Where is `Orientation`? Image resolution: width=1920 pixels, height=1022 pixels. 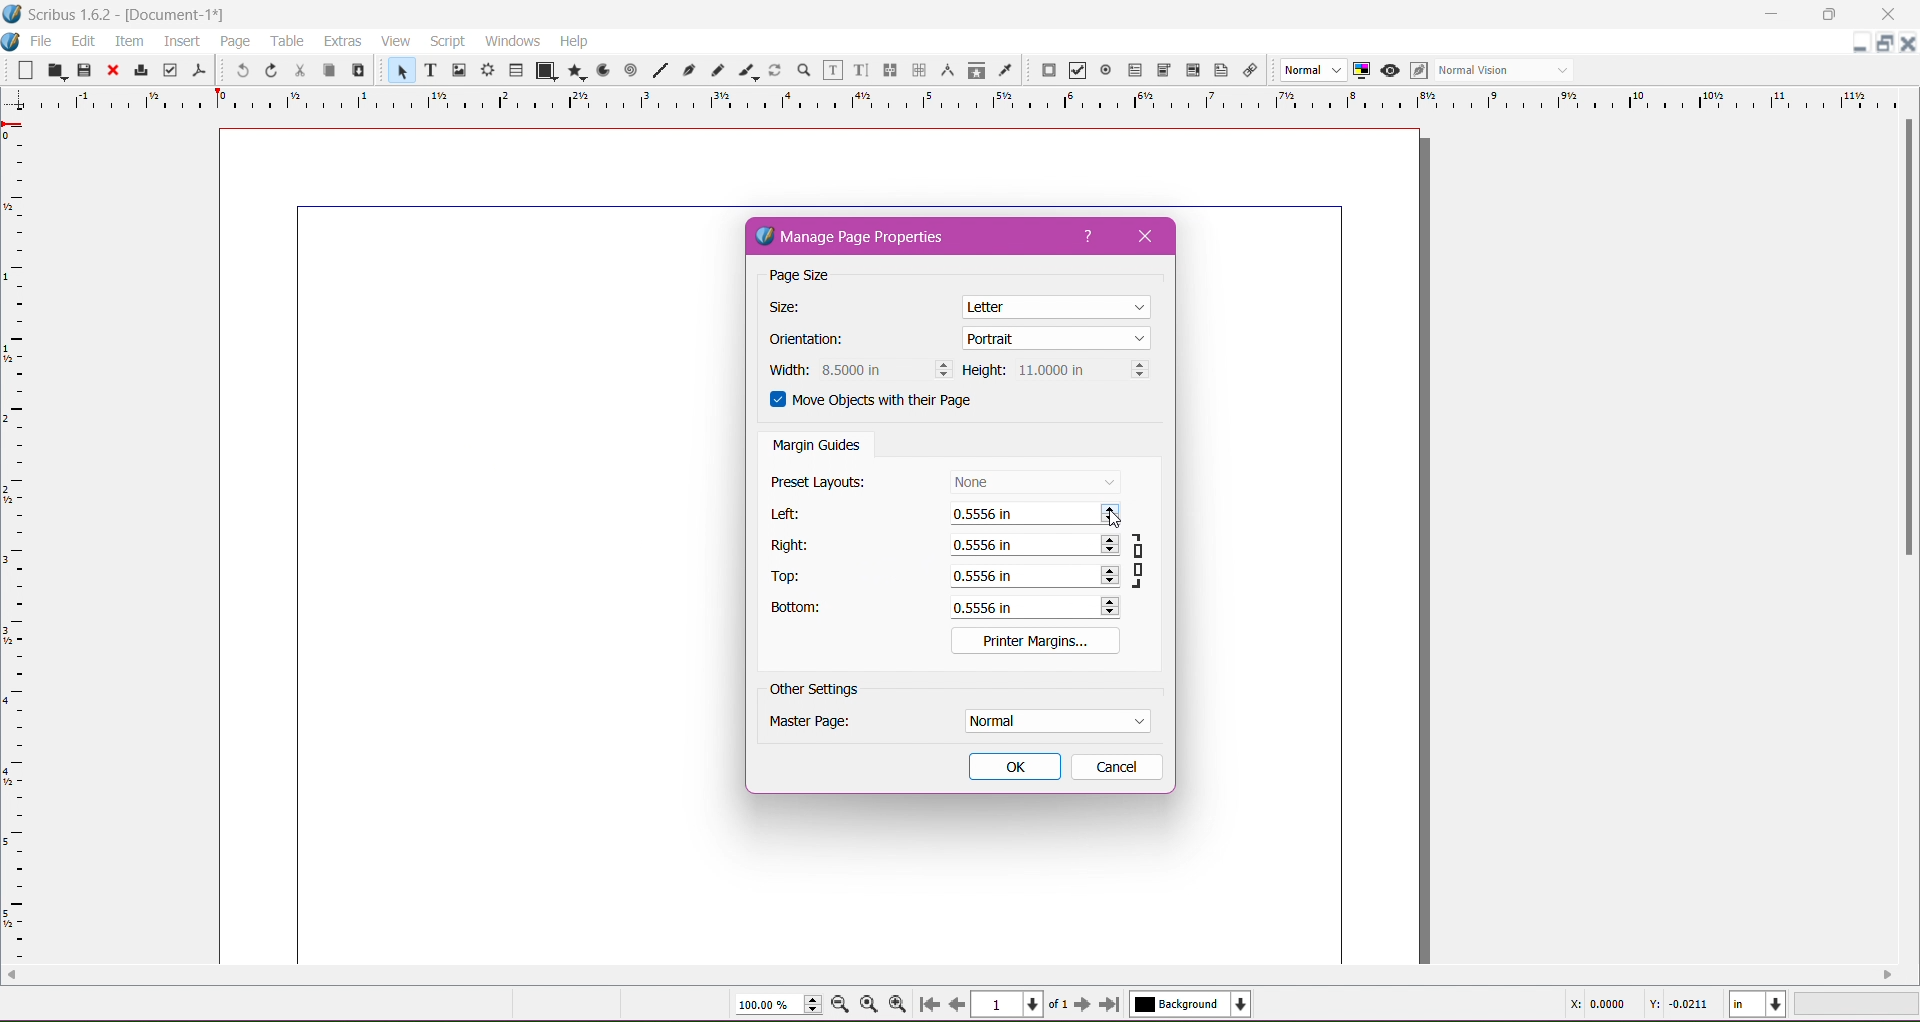
Orientation is located at coordinates (817, 341).